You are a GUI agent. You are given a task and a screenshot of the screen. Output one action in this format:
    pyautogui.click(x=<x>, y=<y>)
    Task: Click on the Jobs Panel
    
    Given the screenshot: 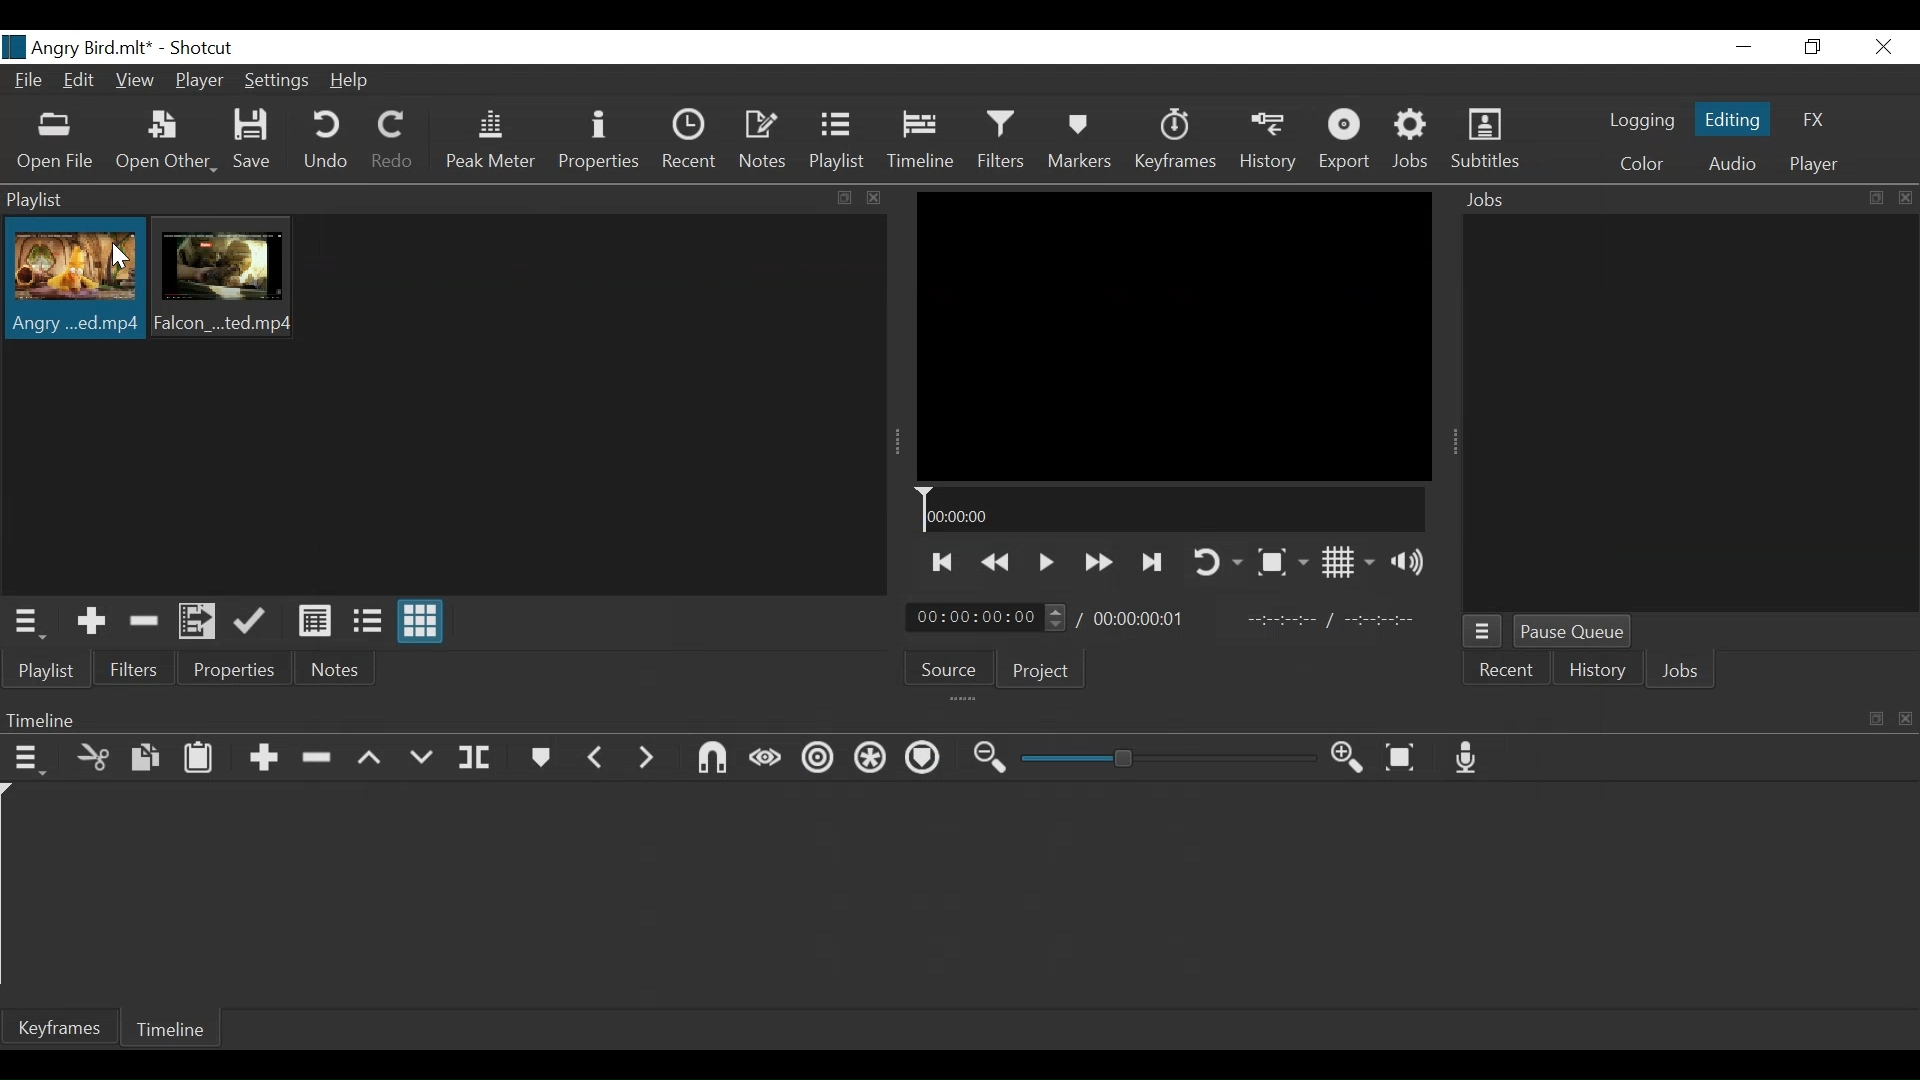 What is the action you would take?
    pyautogui.click(x=1681, y=201)
    